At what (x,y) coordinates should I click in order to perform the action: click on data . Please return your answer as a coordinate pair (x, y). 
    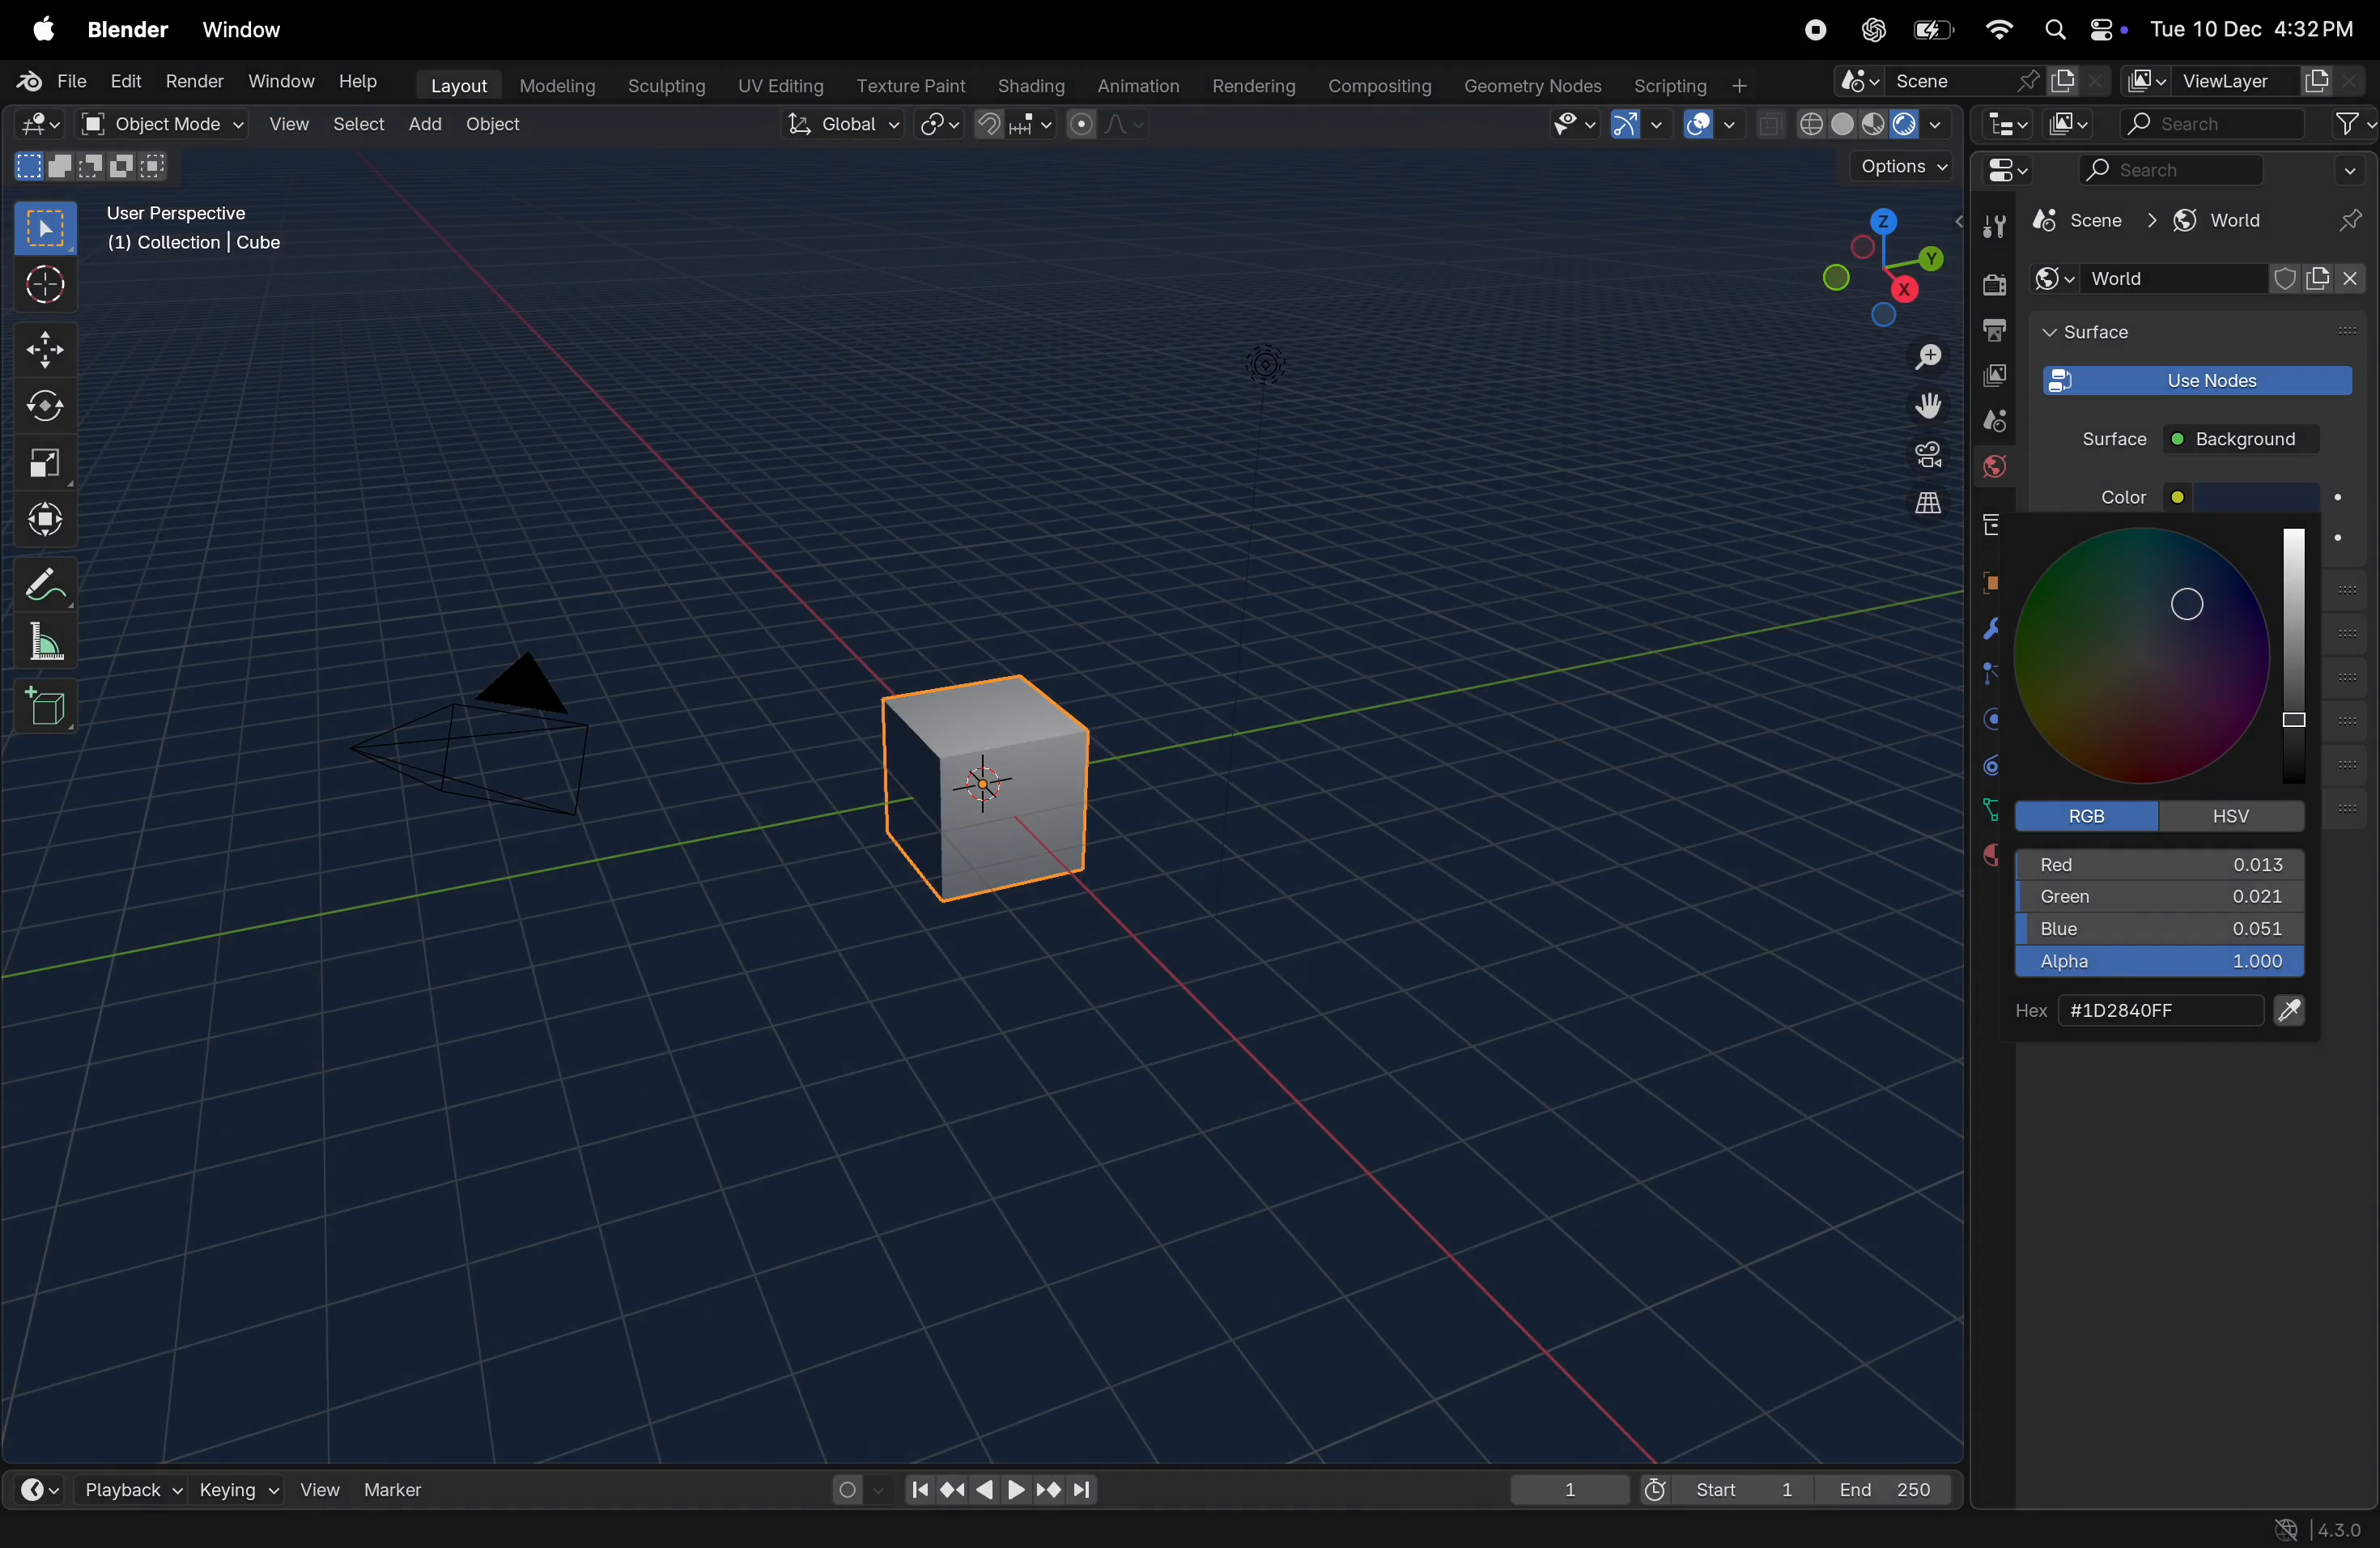
    Looking at the image, I should click on (1989, 809).